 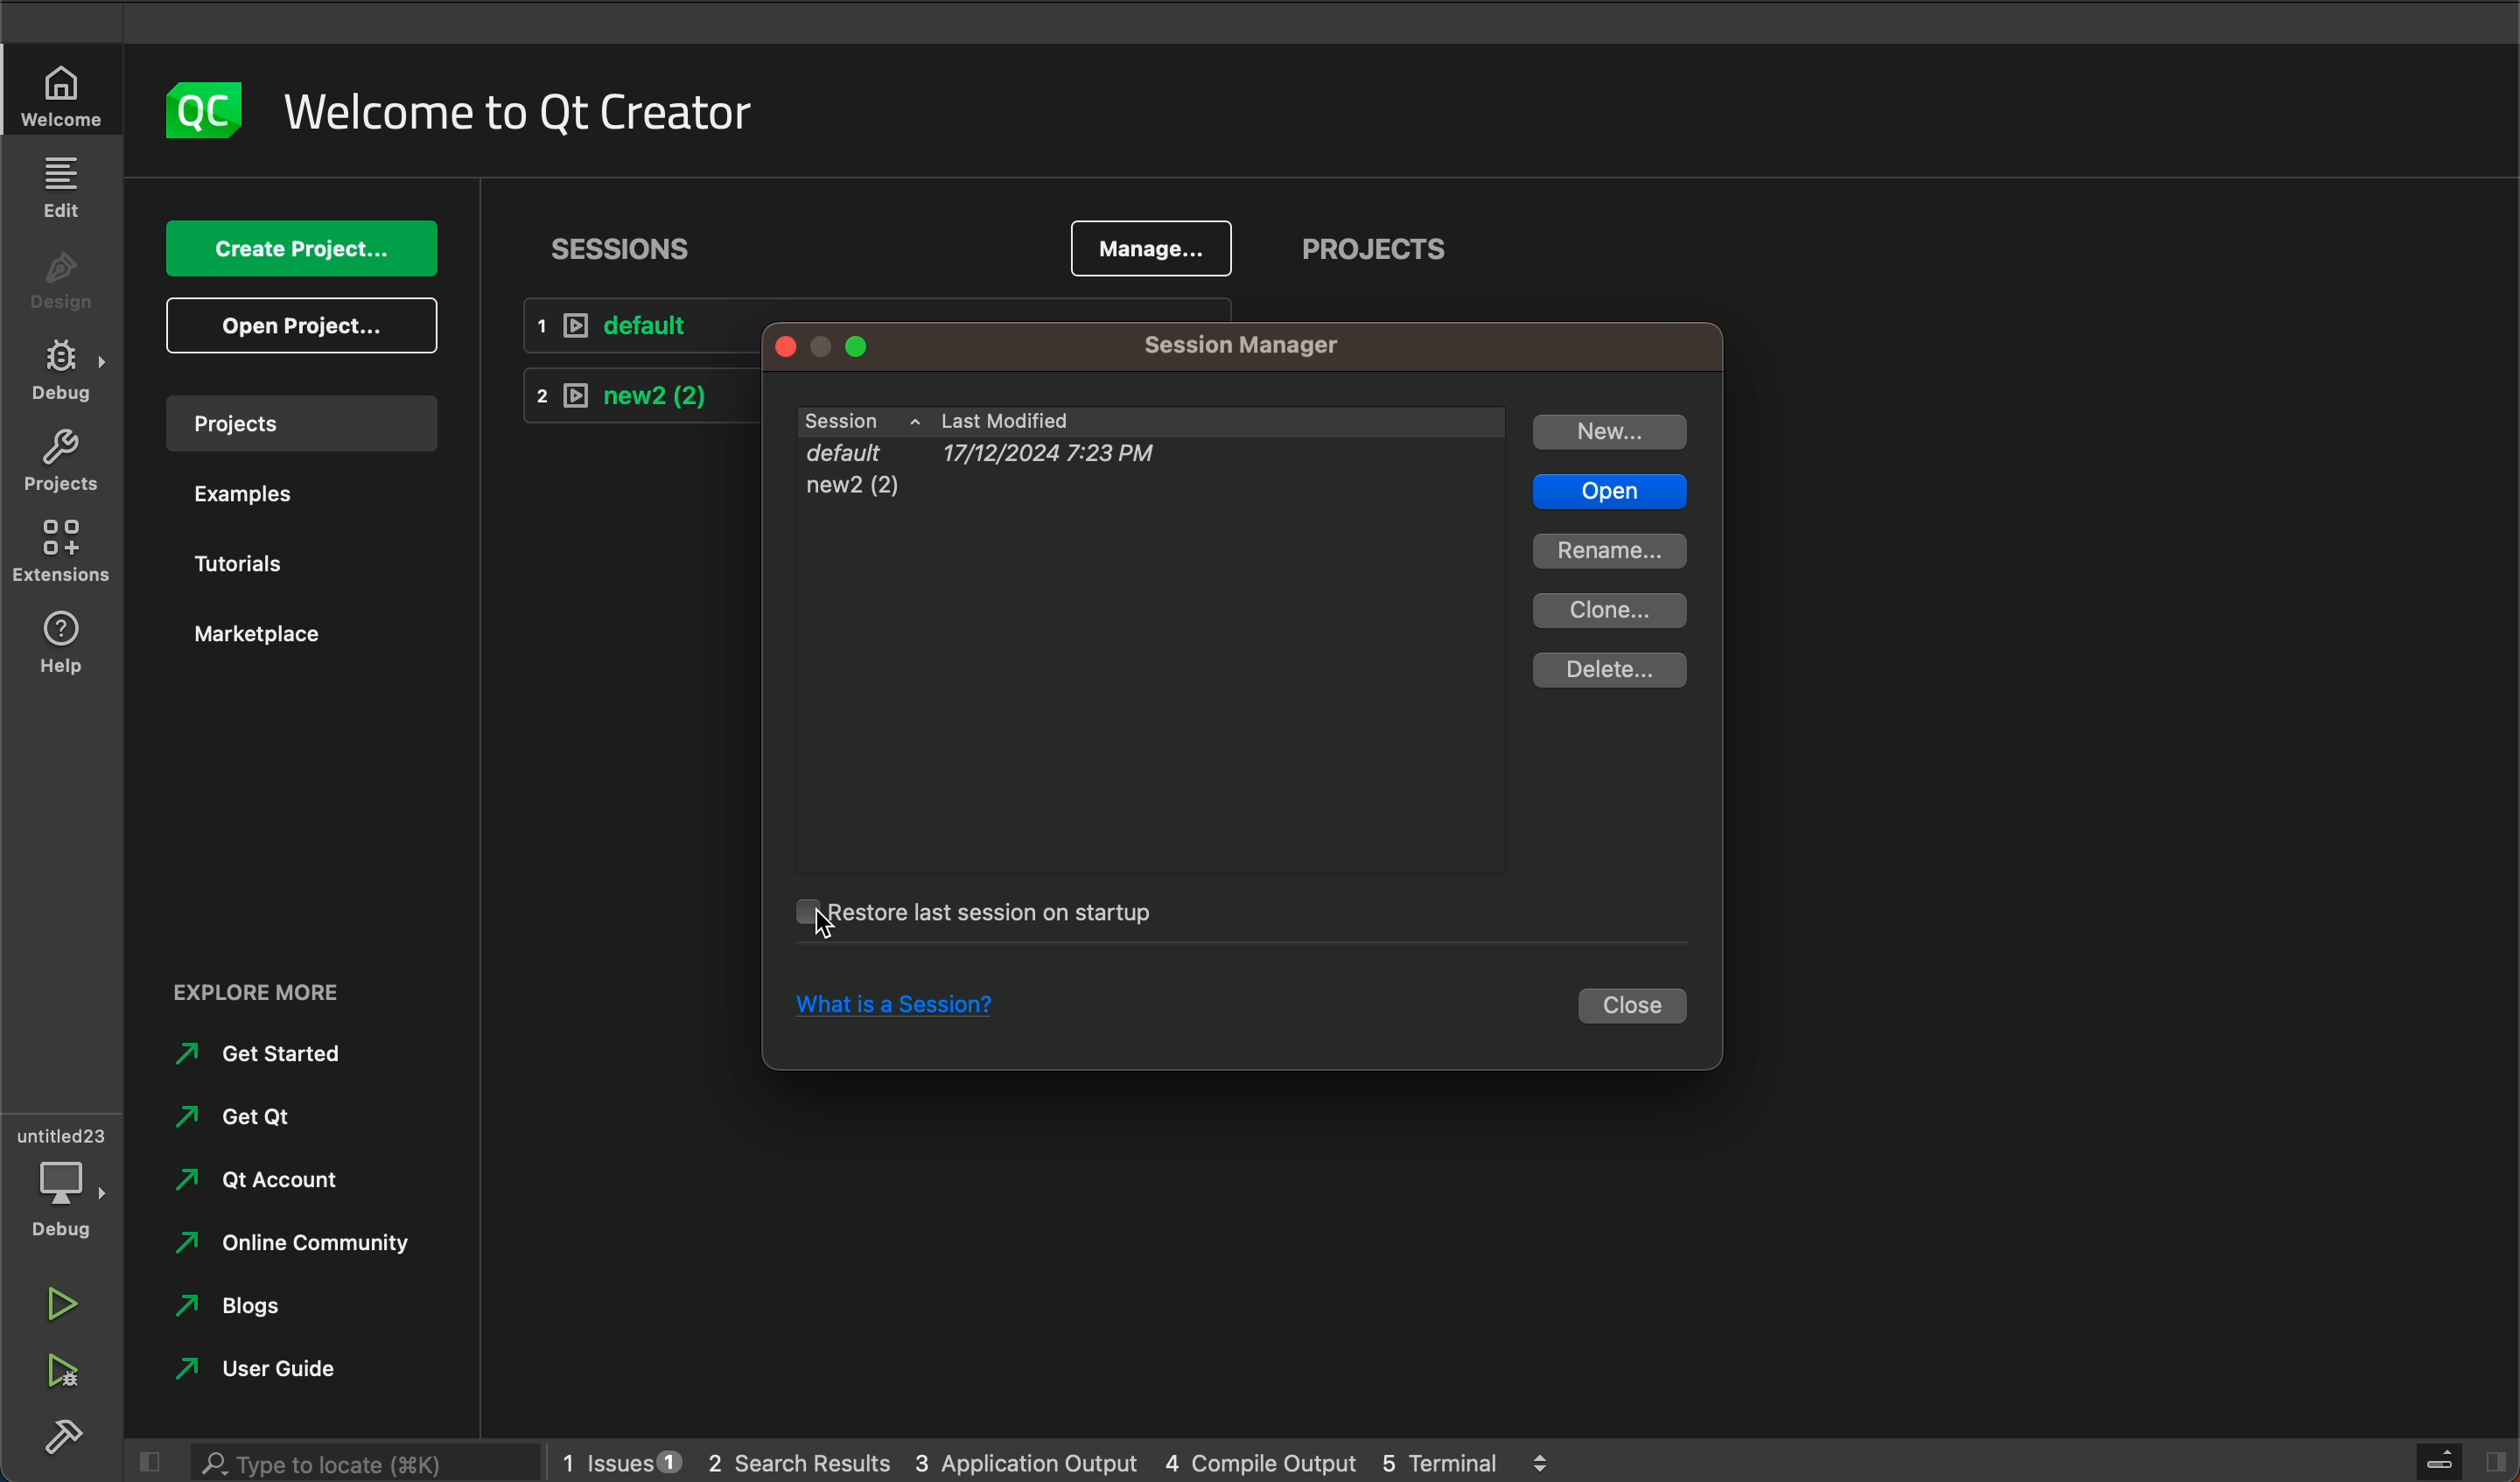 I want to click on logs, so click(x=1084, y=1463).